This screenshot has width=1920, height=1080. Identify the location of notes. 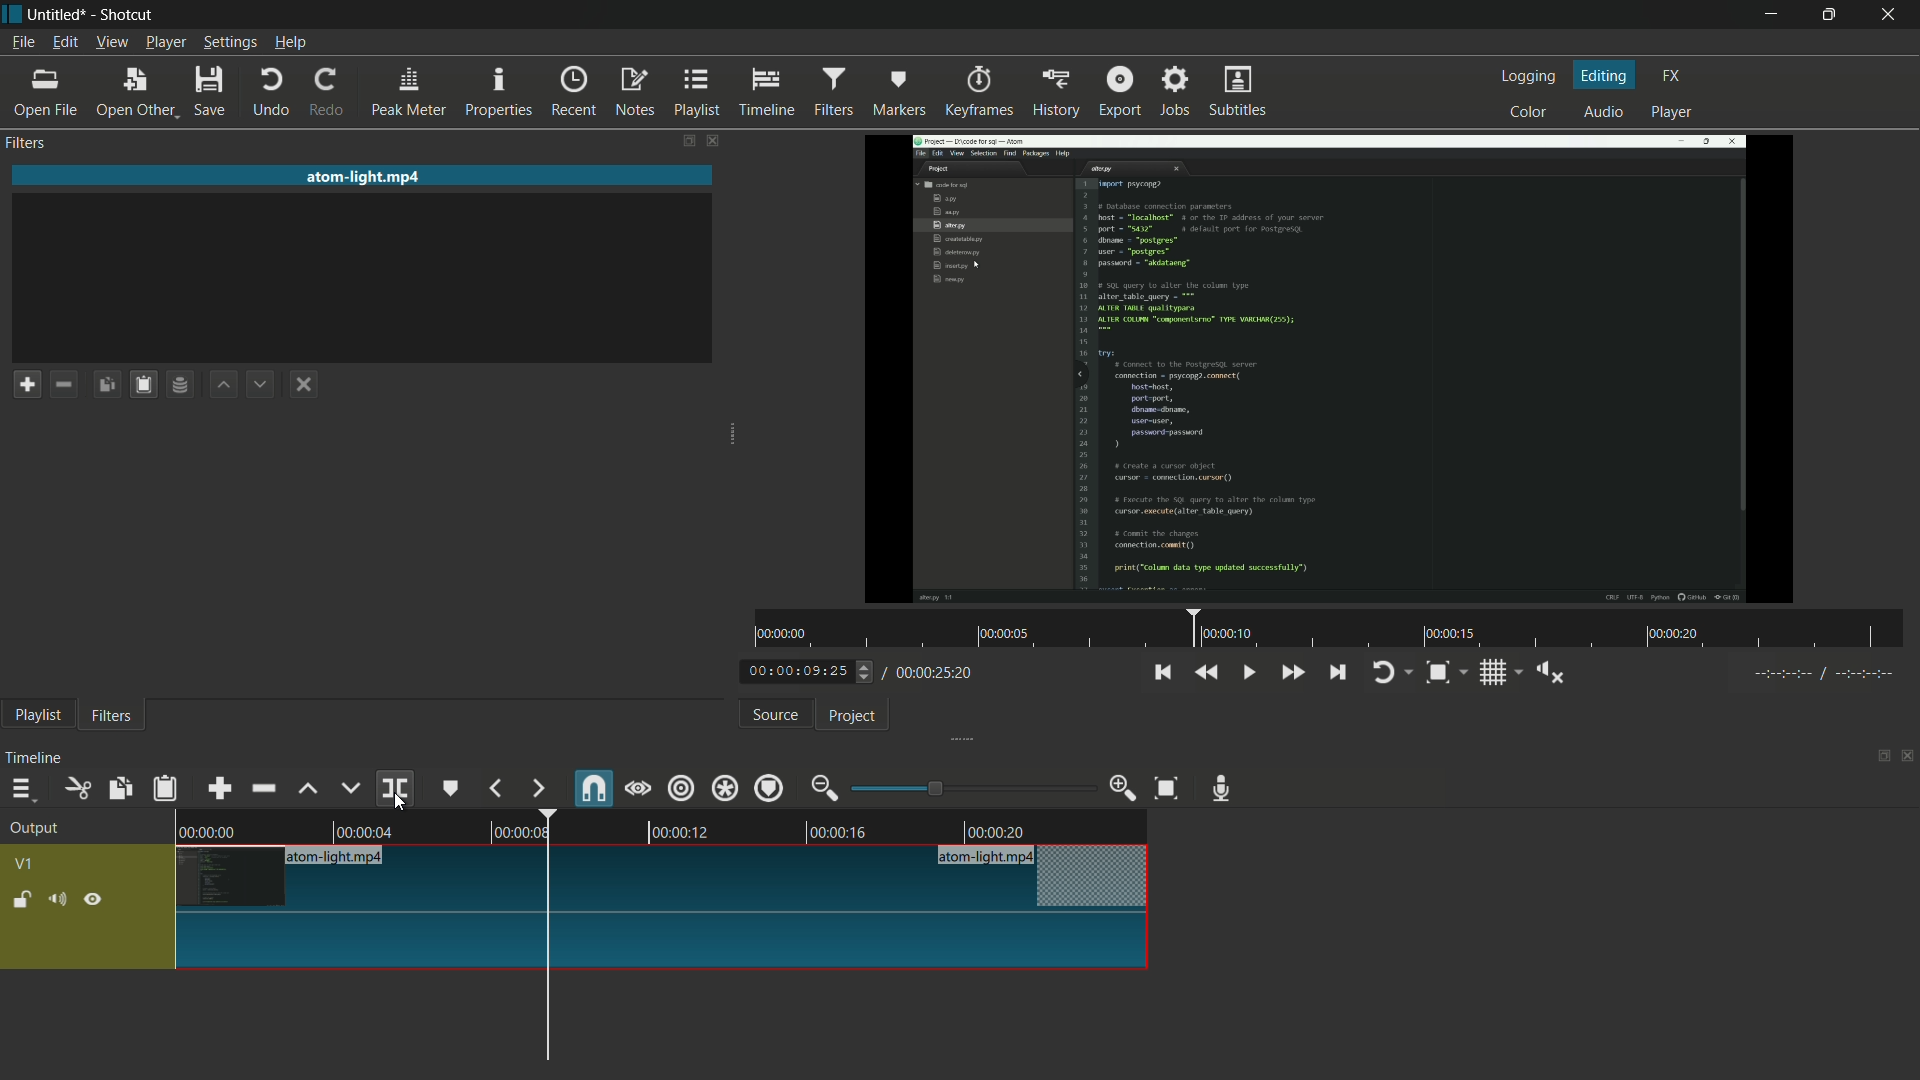
(634, 93).